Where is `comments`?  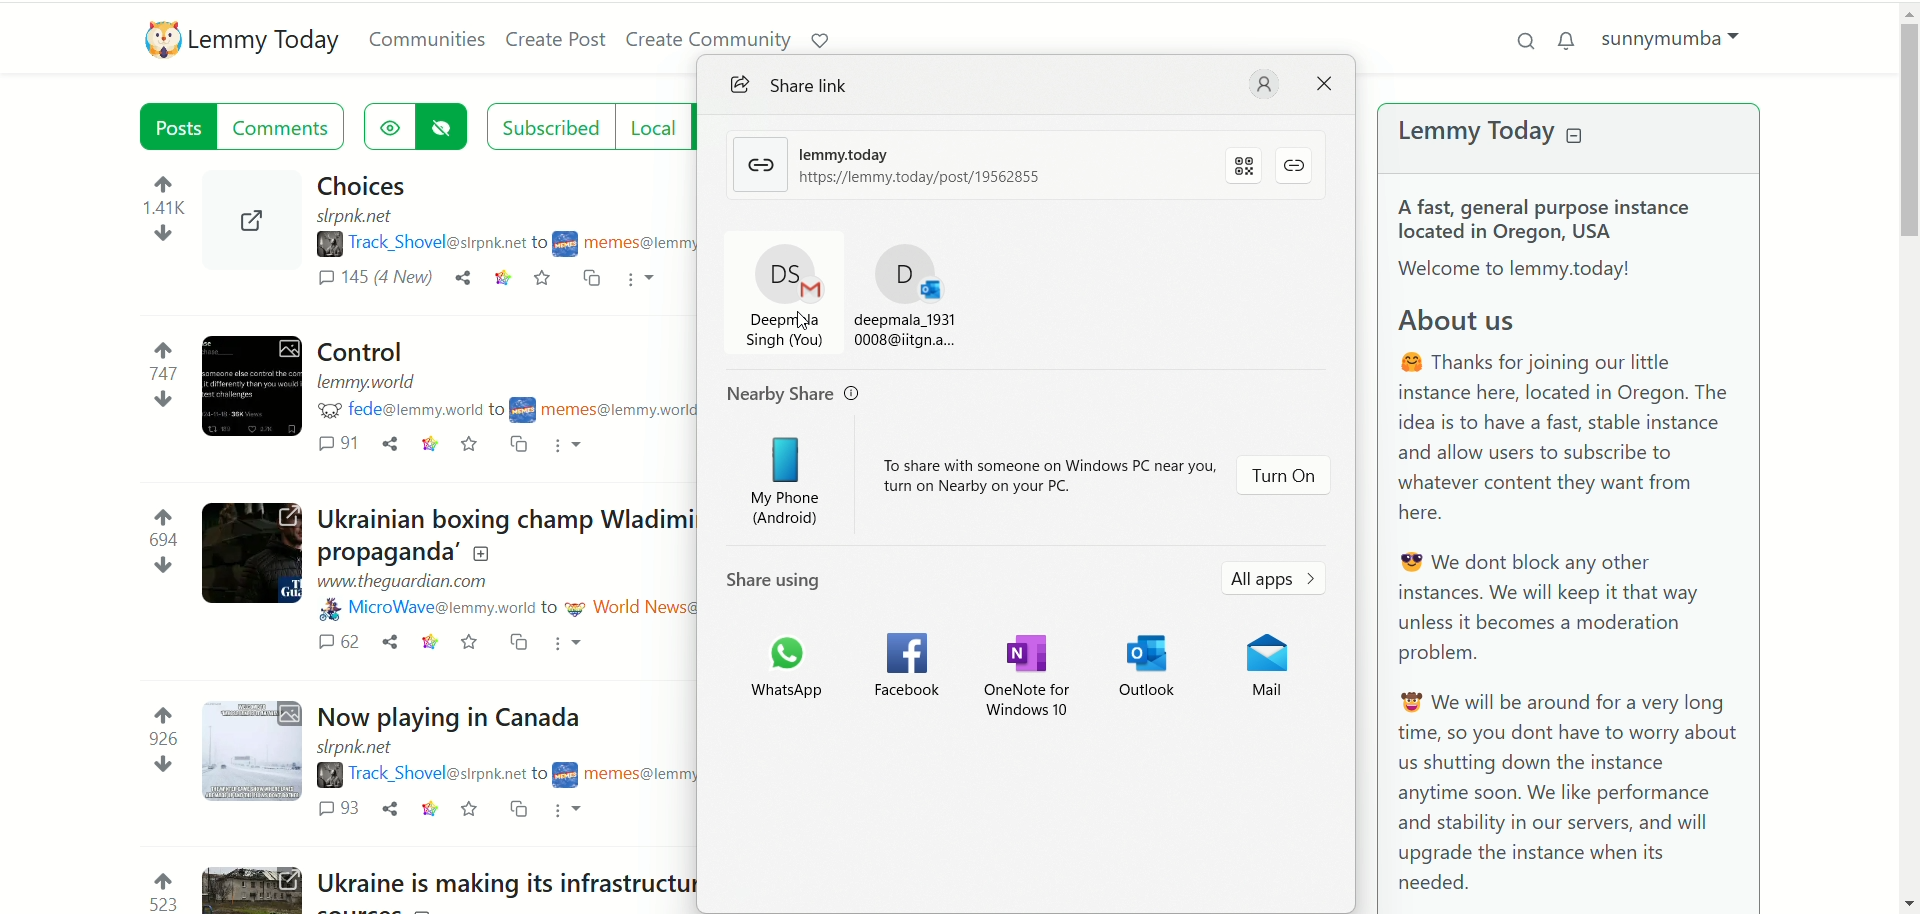
comments is located at coordinates (371, 281).